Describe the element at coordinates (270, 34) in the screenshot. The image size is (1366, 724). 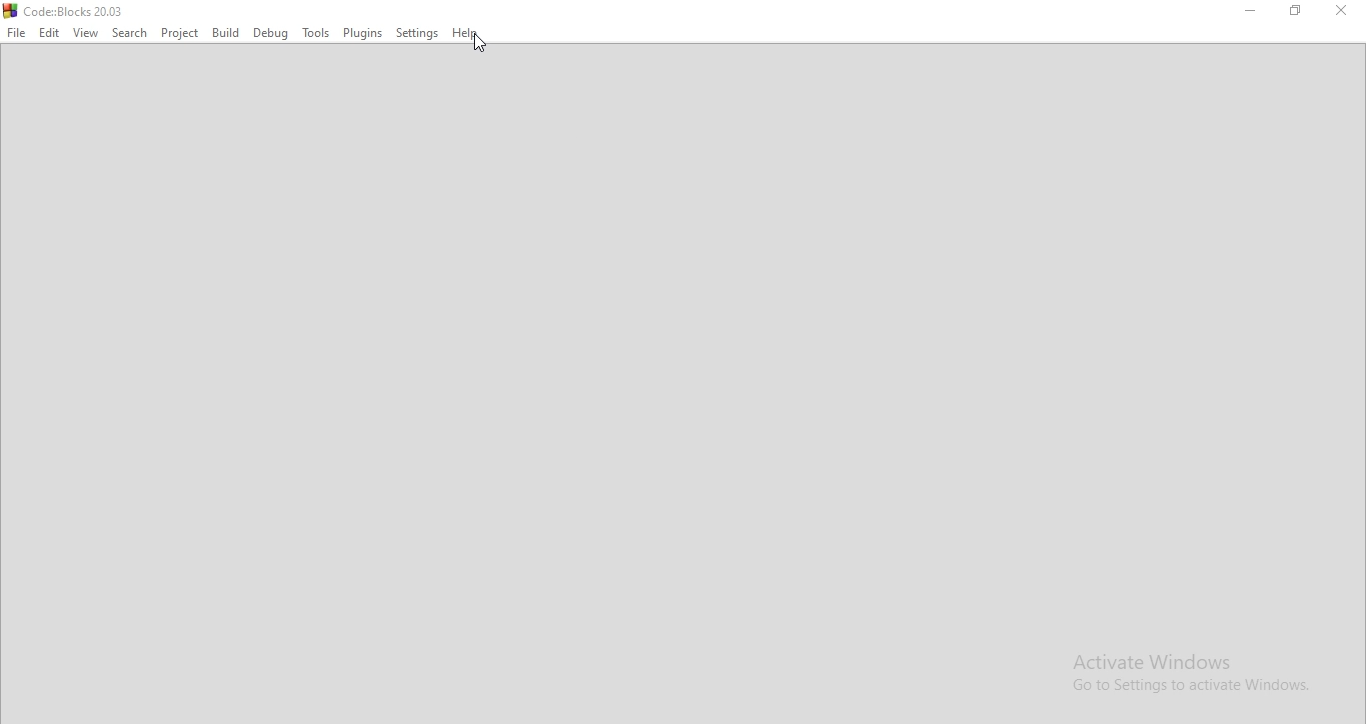
I see `Debug ` at that location.